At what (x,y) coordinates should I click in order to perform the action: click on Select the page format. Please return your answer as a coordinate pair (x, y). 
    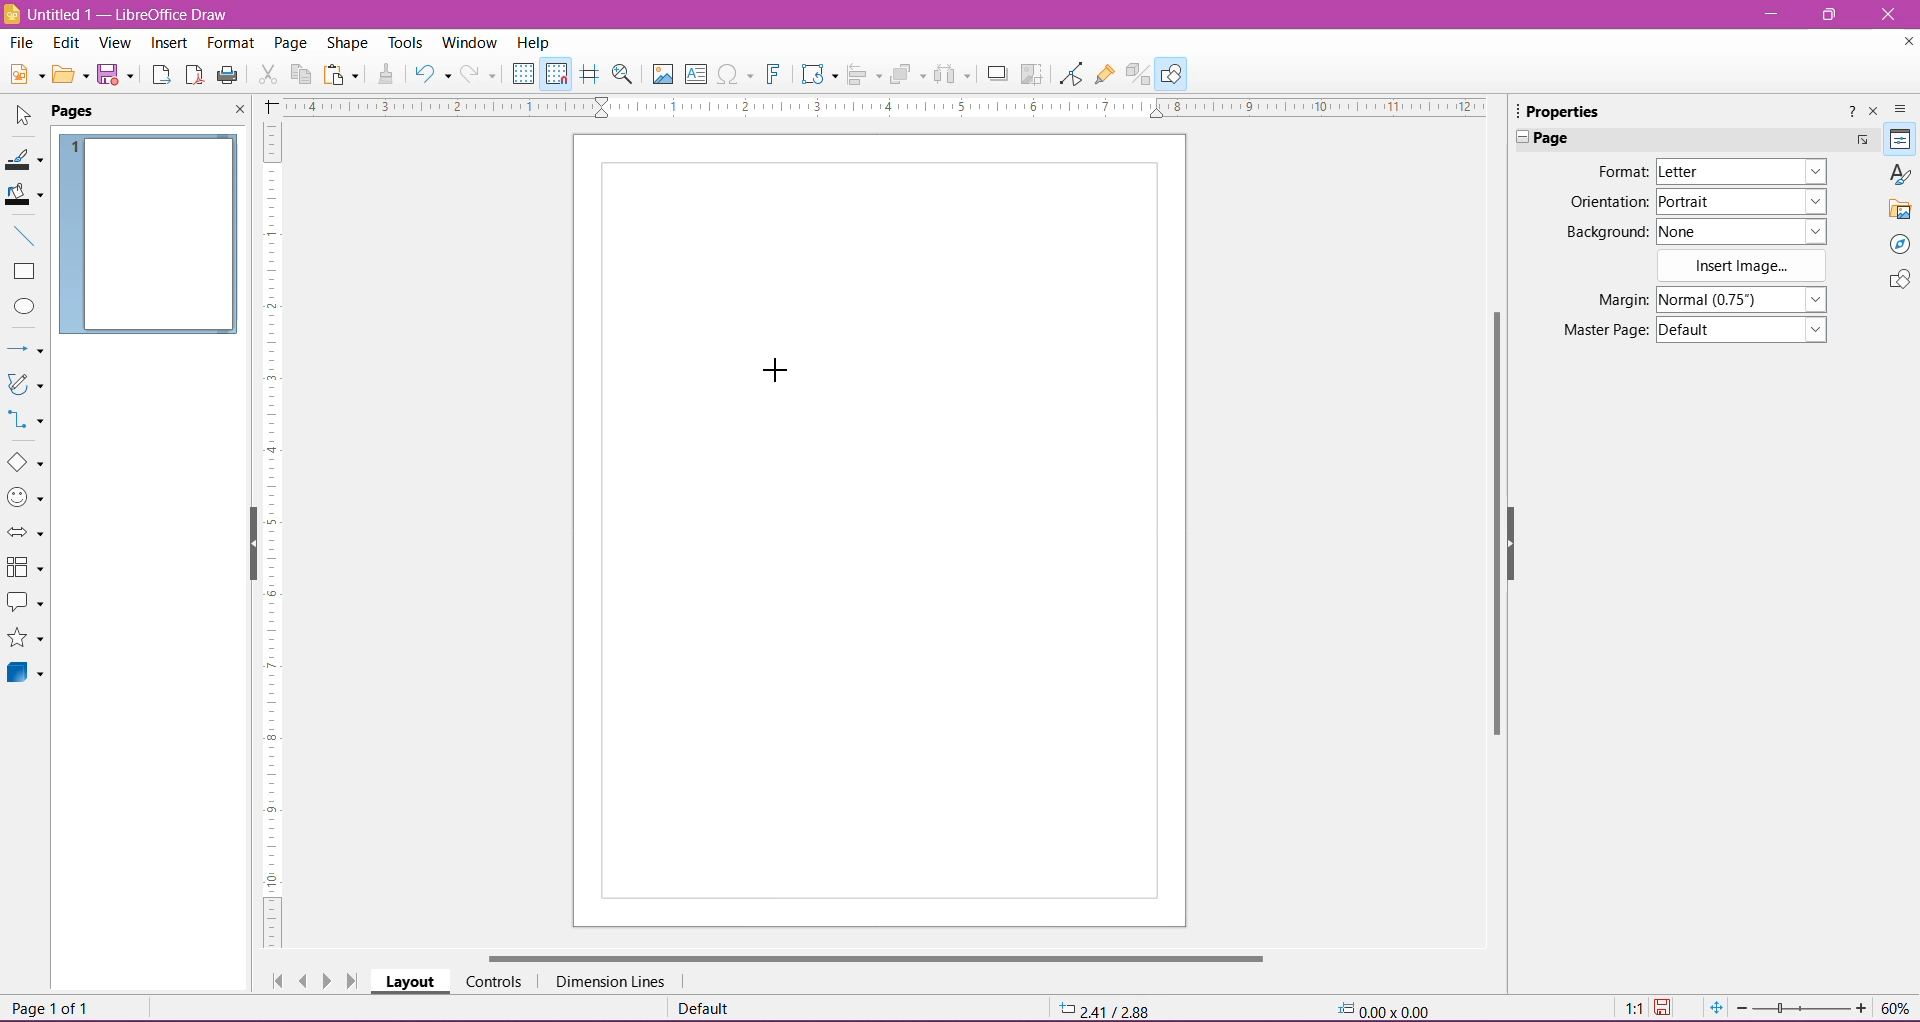
    Looking at the image, I should click on (1741, 174).